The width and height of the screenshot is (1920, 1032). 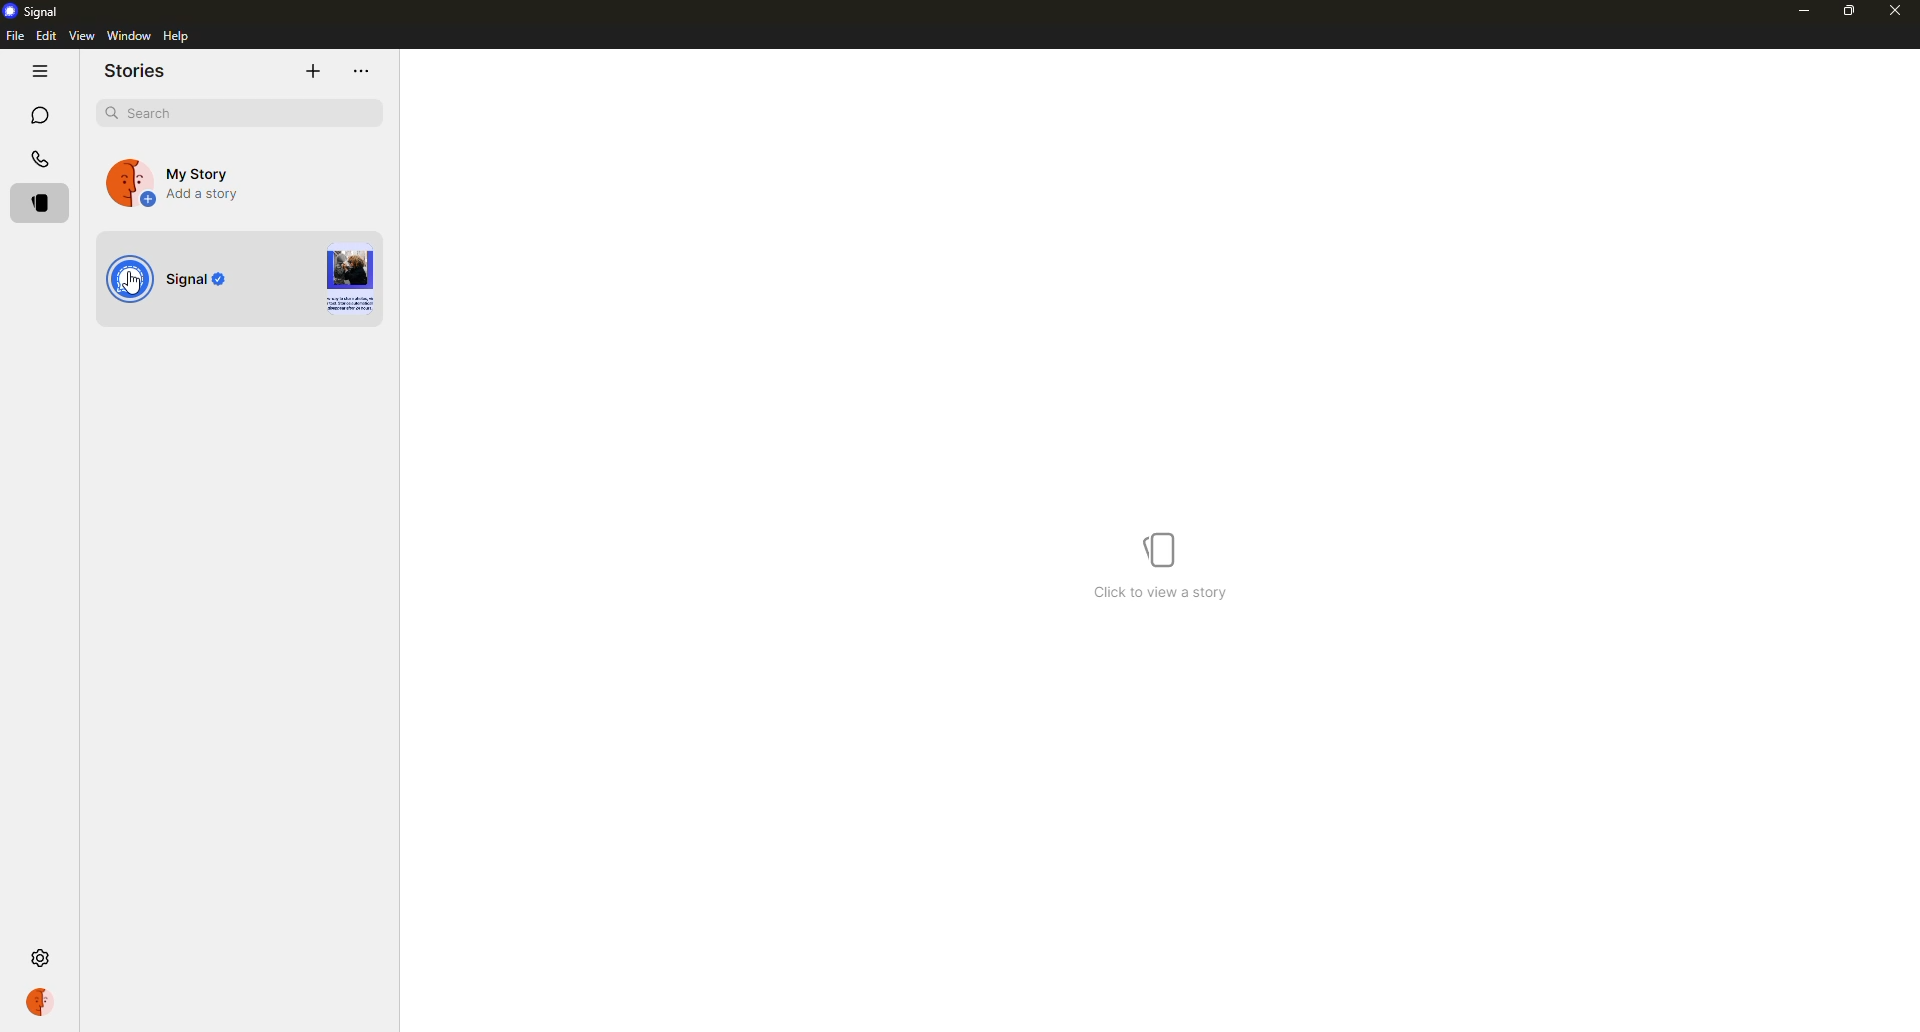 I want to click on help, so click(x=175, y=36).